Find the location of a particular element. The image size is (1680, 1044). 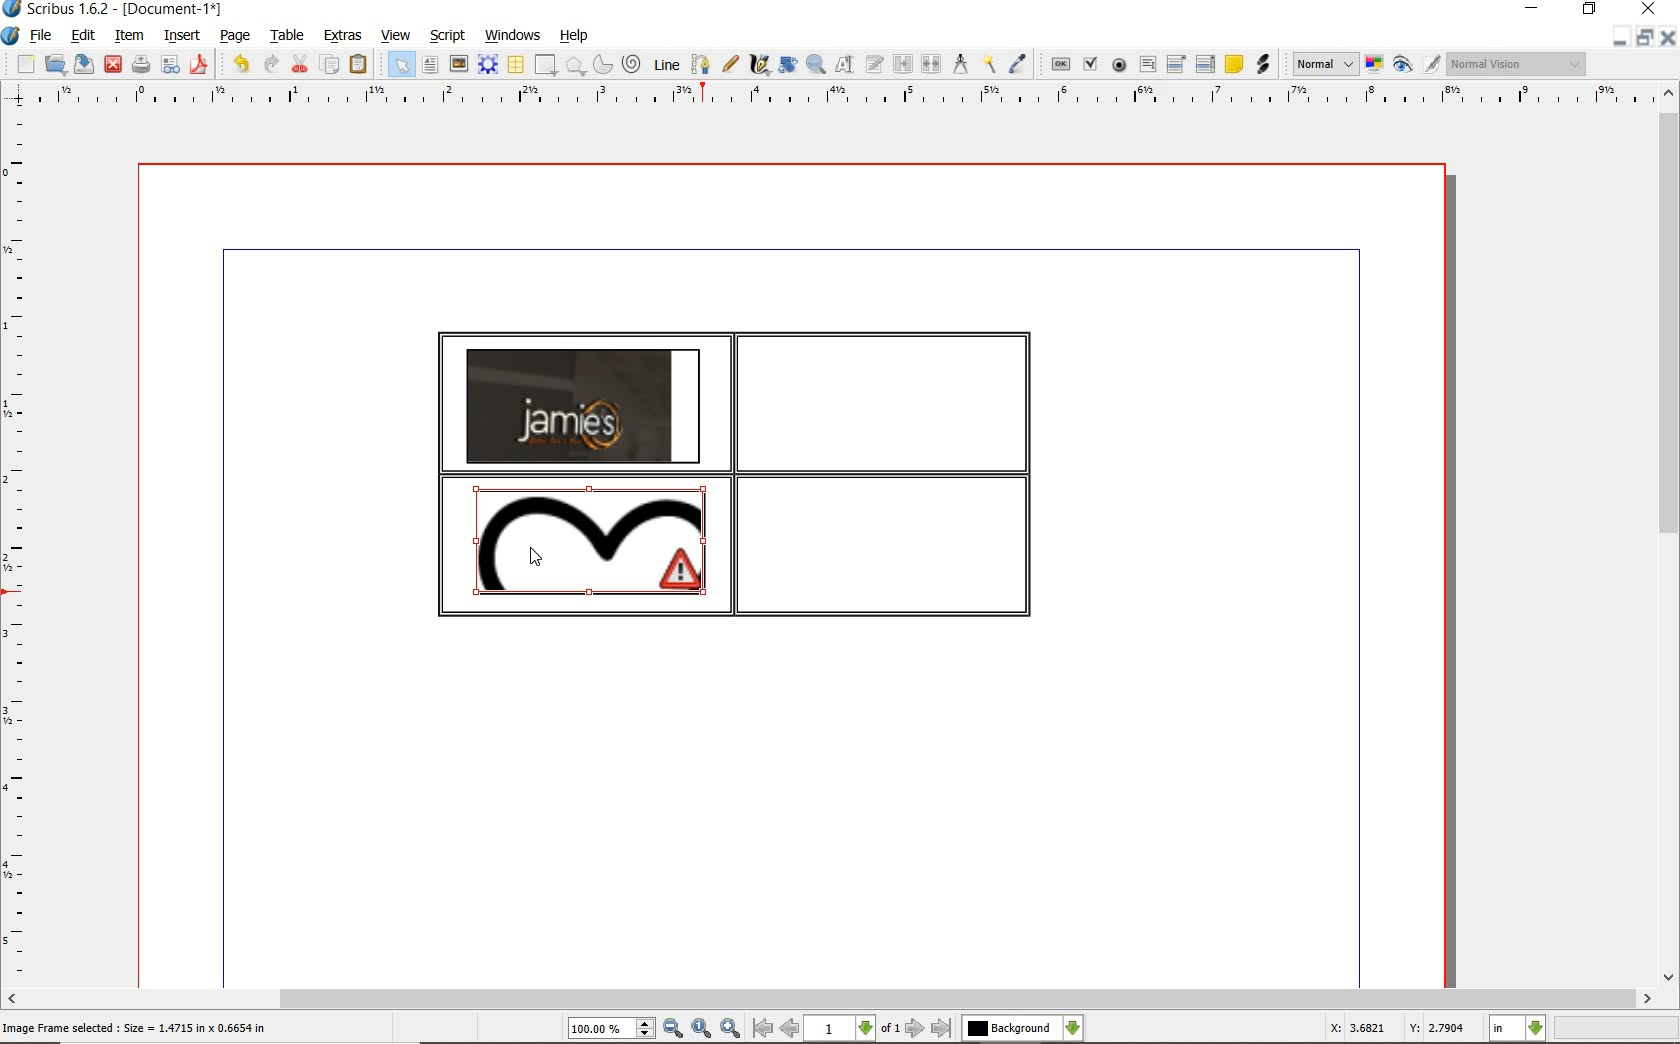

zoom in or out is located at coordinates (815, 65).